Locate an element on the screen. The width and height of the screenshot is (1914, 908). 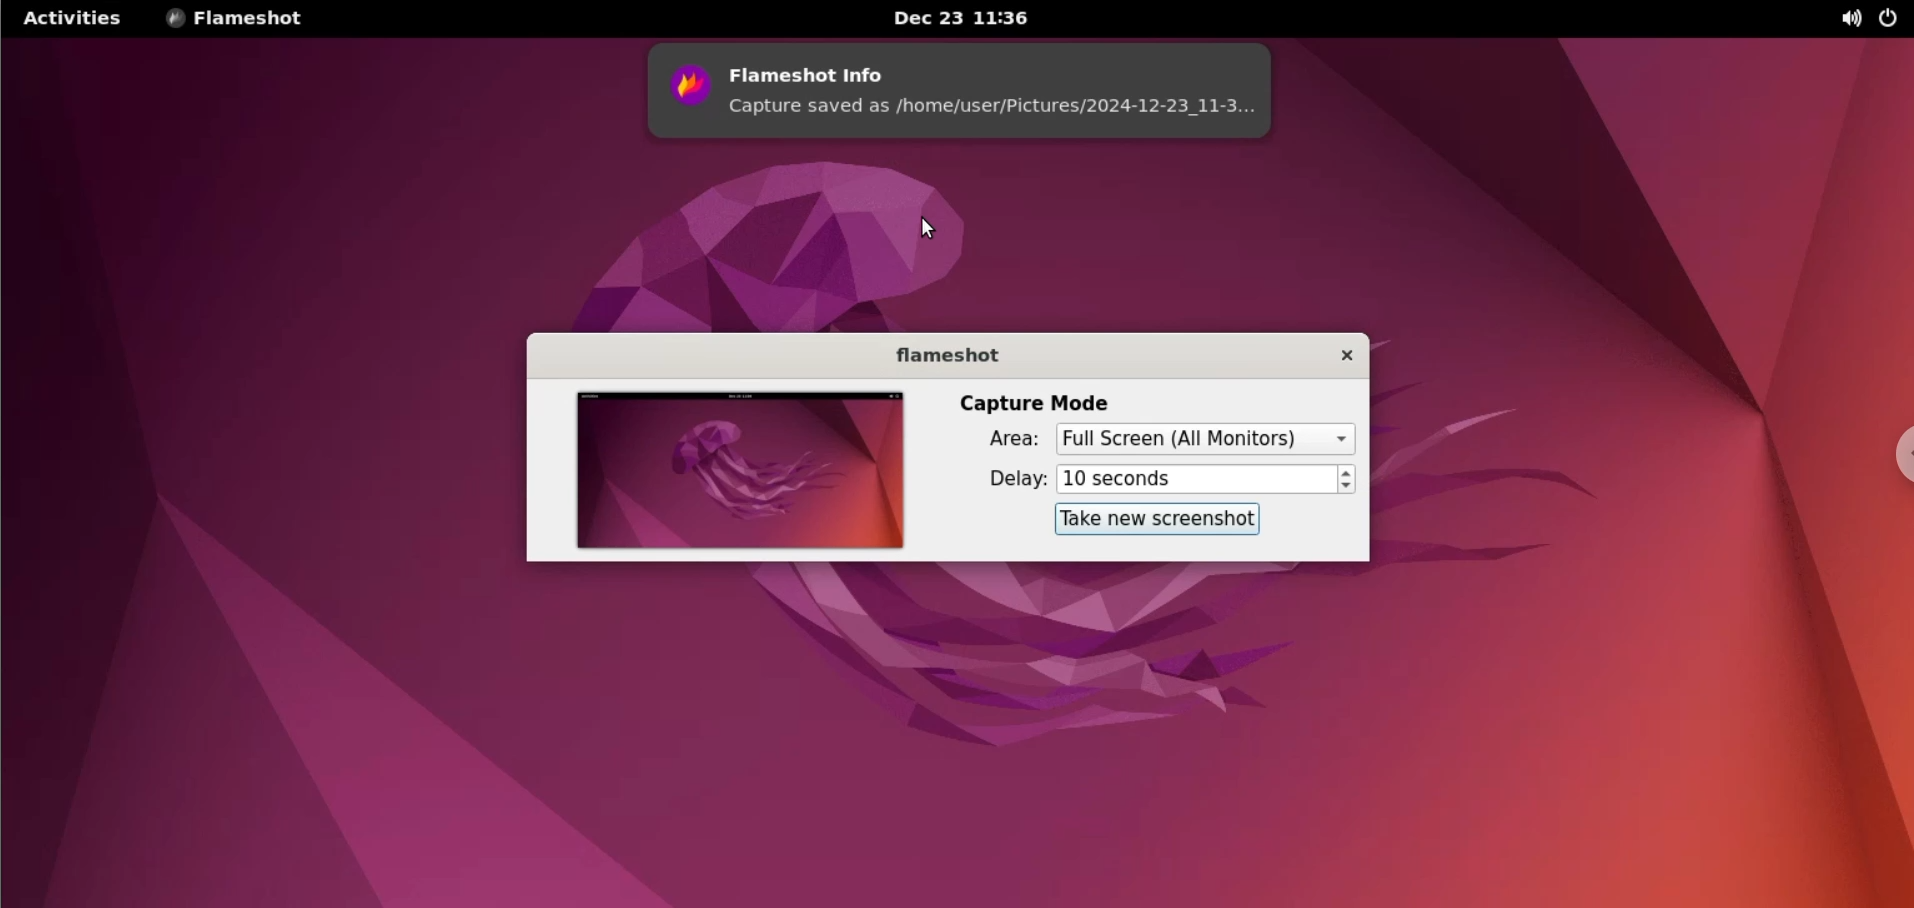
flameshot info is located at coordinates (995, 66).